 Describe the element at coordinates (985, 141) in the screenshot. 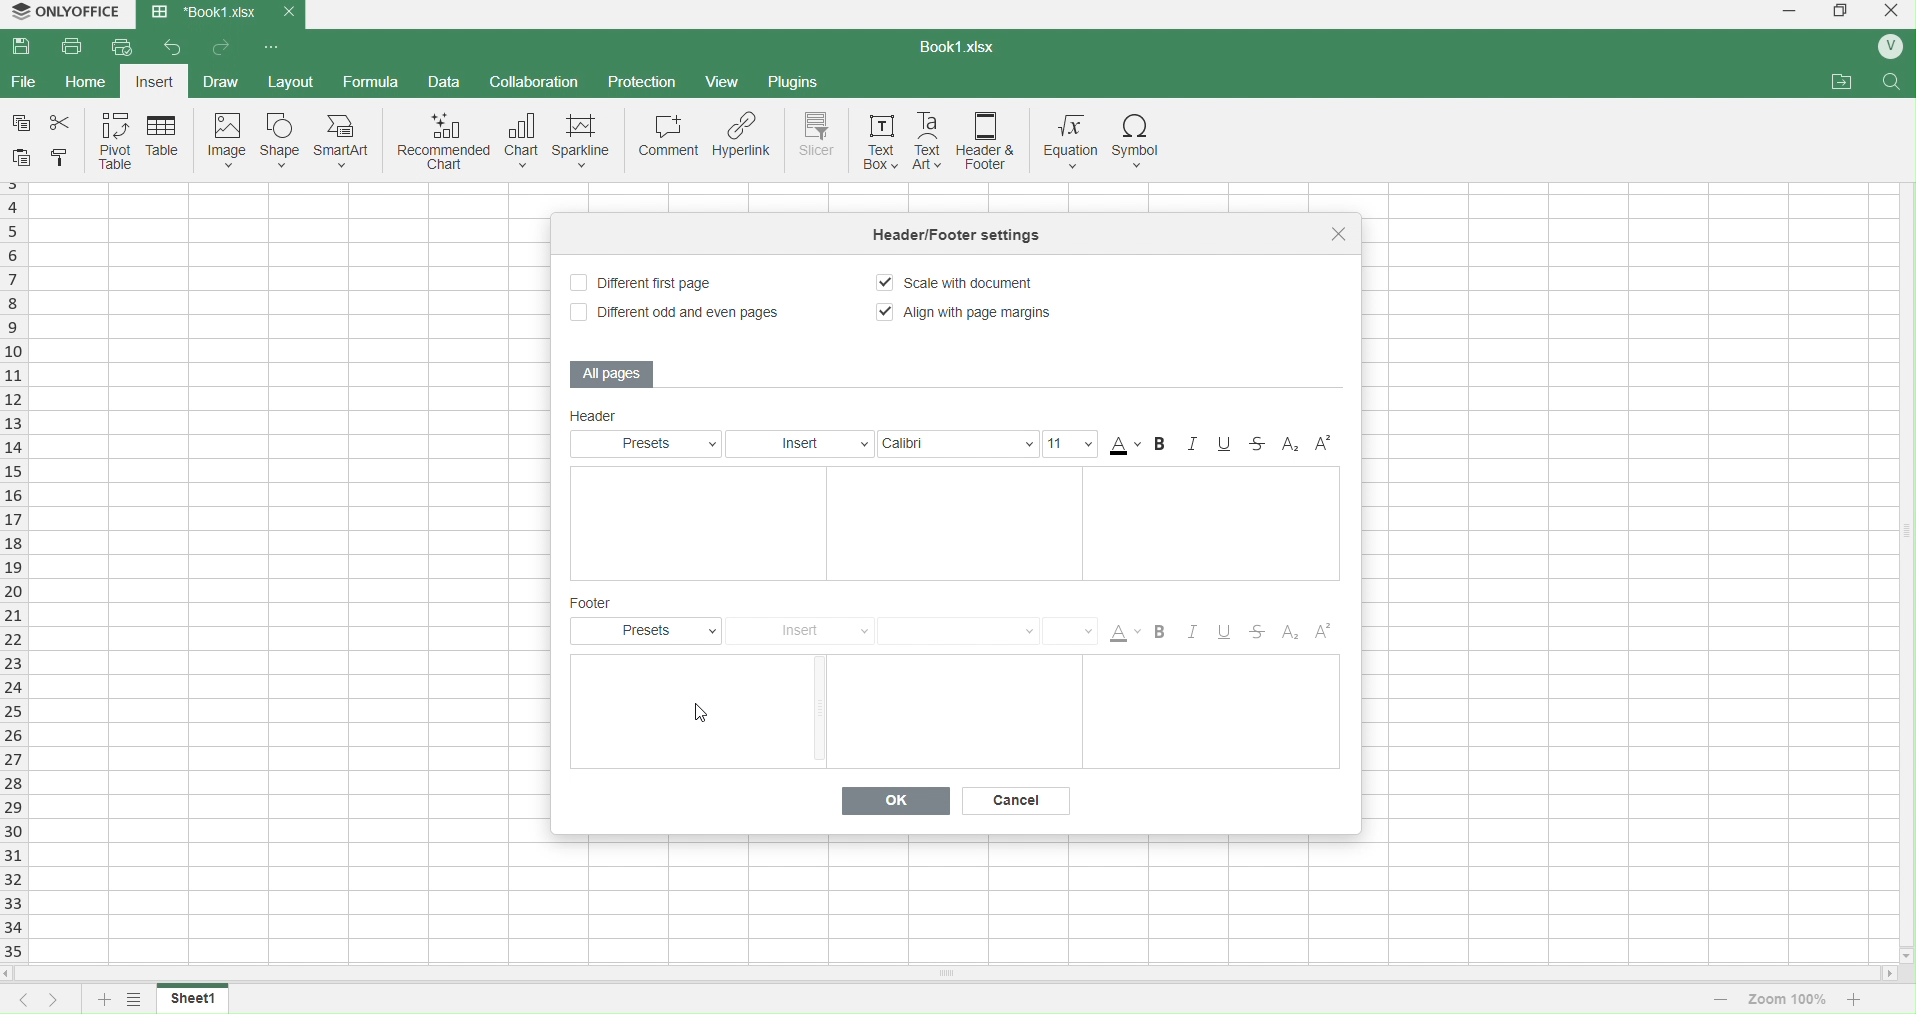

I see `header and footer` at that location.